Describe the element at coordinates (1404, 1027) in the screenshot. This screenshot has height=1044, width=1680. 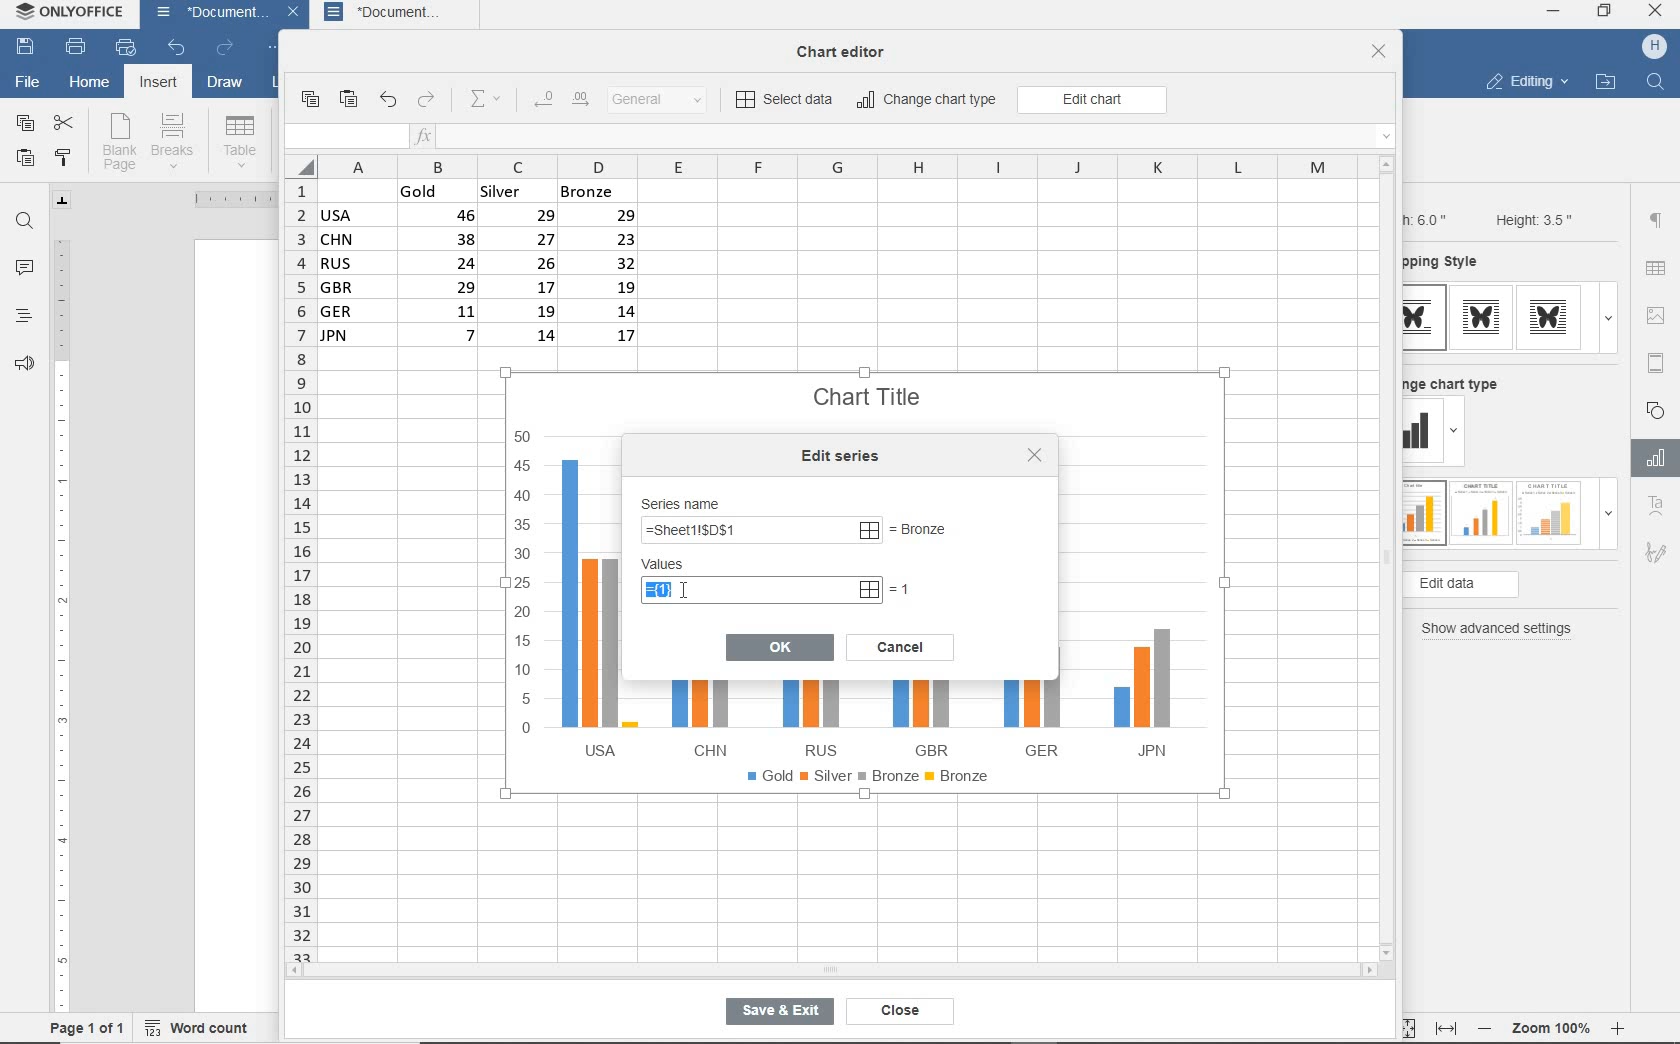
I see `fit to page` at that location.